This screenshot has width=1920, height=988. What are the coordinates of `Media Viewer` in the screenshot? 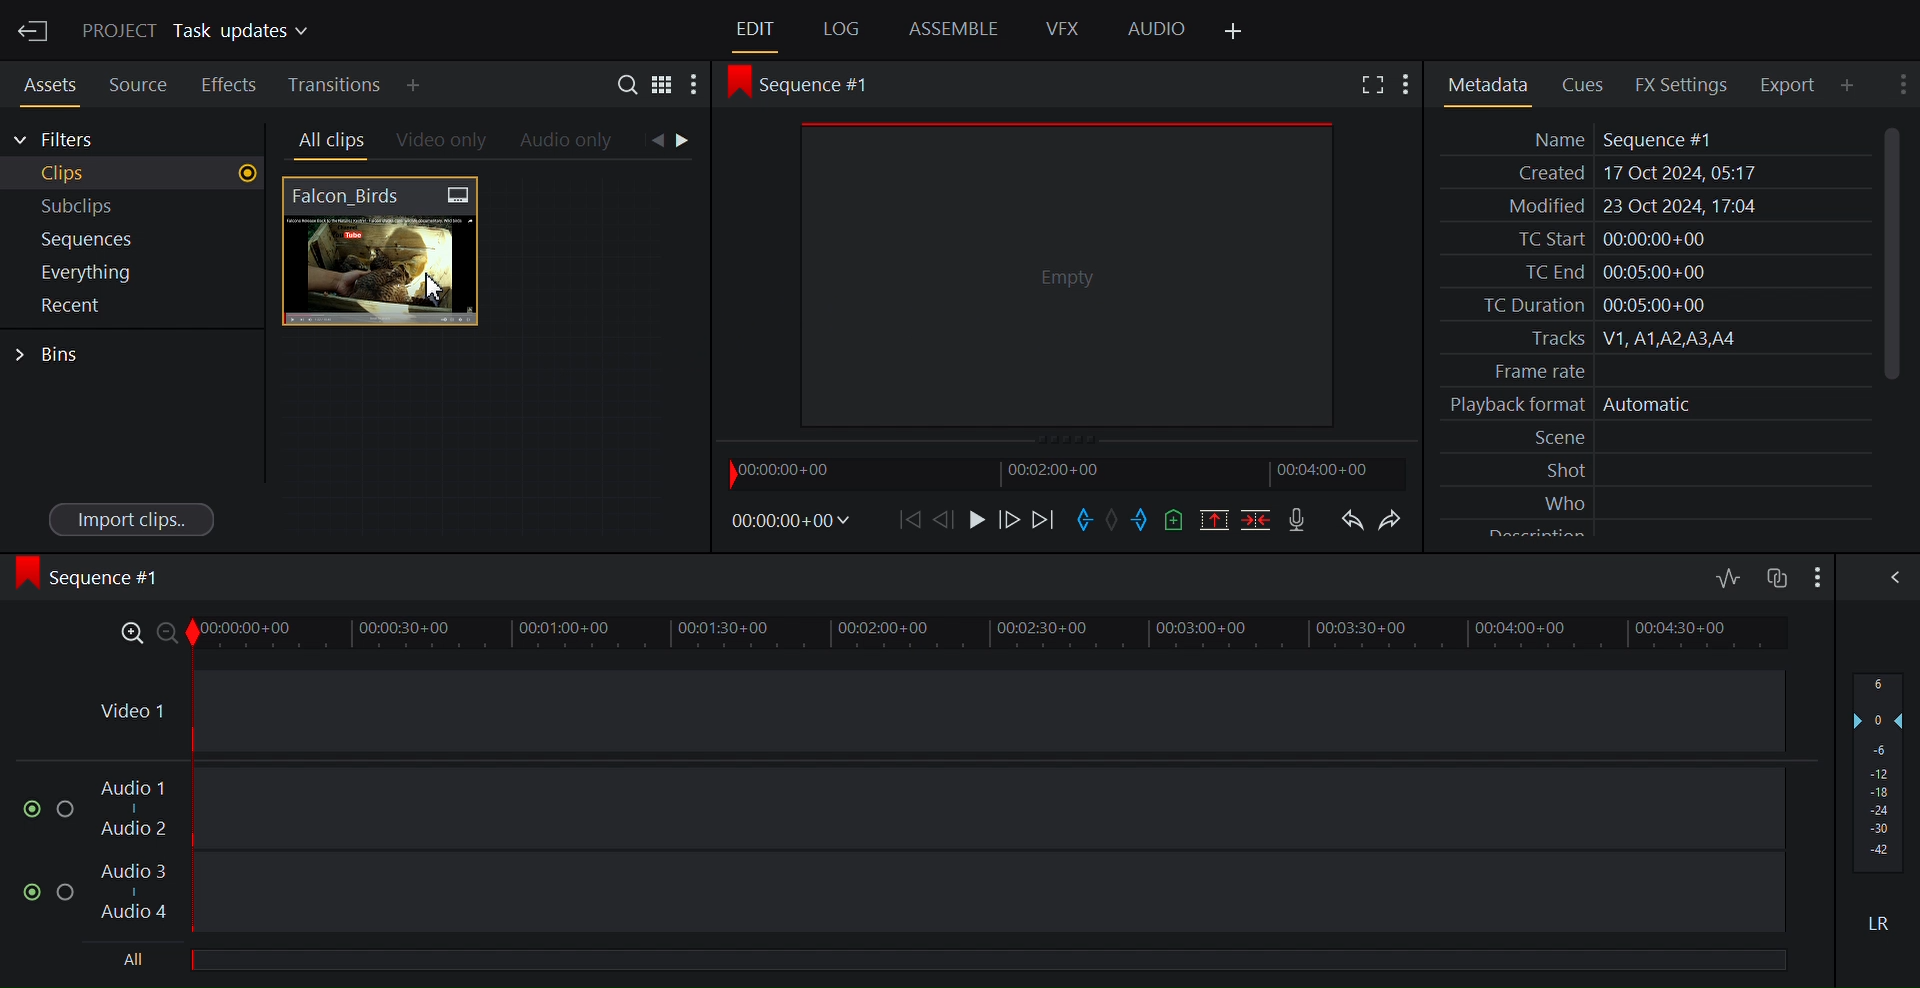 It's located at (1067, 273).